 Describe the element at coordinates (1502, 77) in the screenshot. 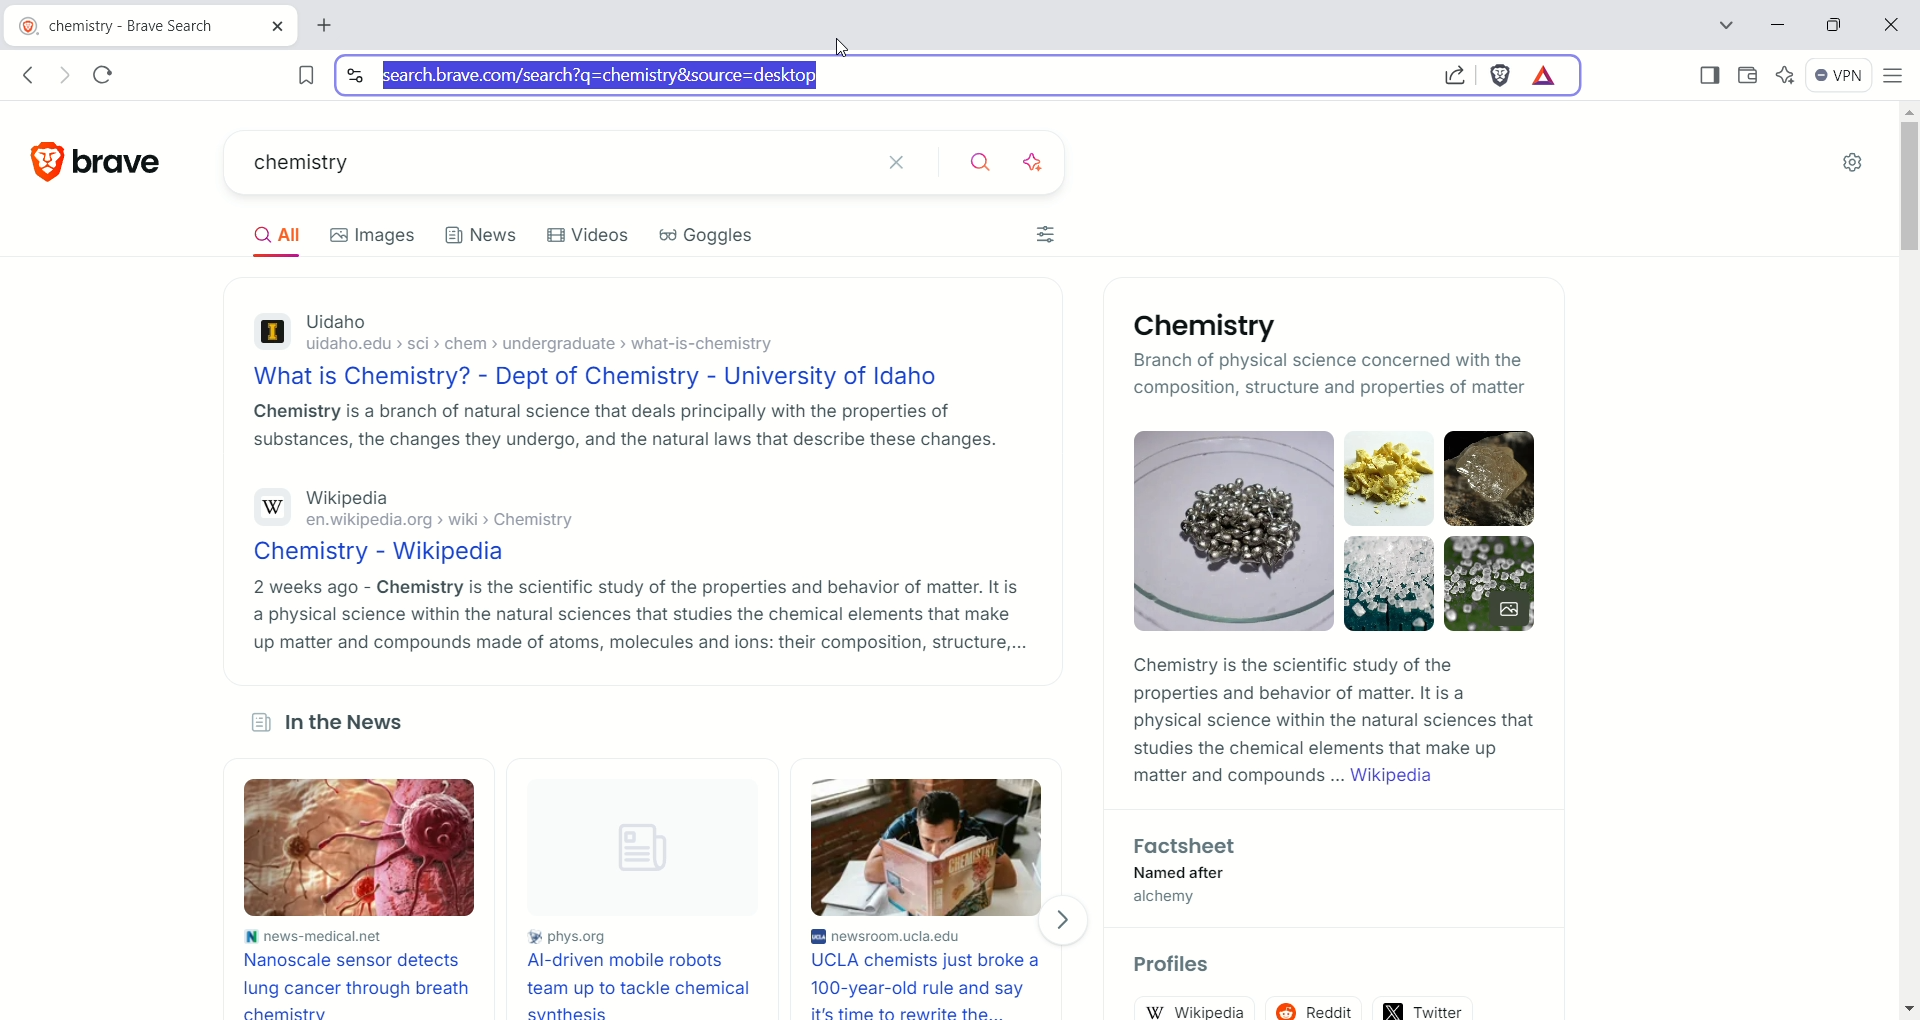

I see `Brave schields` at that location.